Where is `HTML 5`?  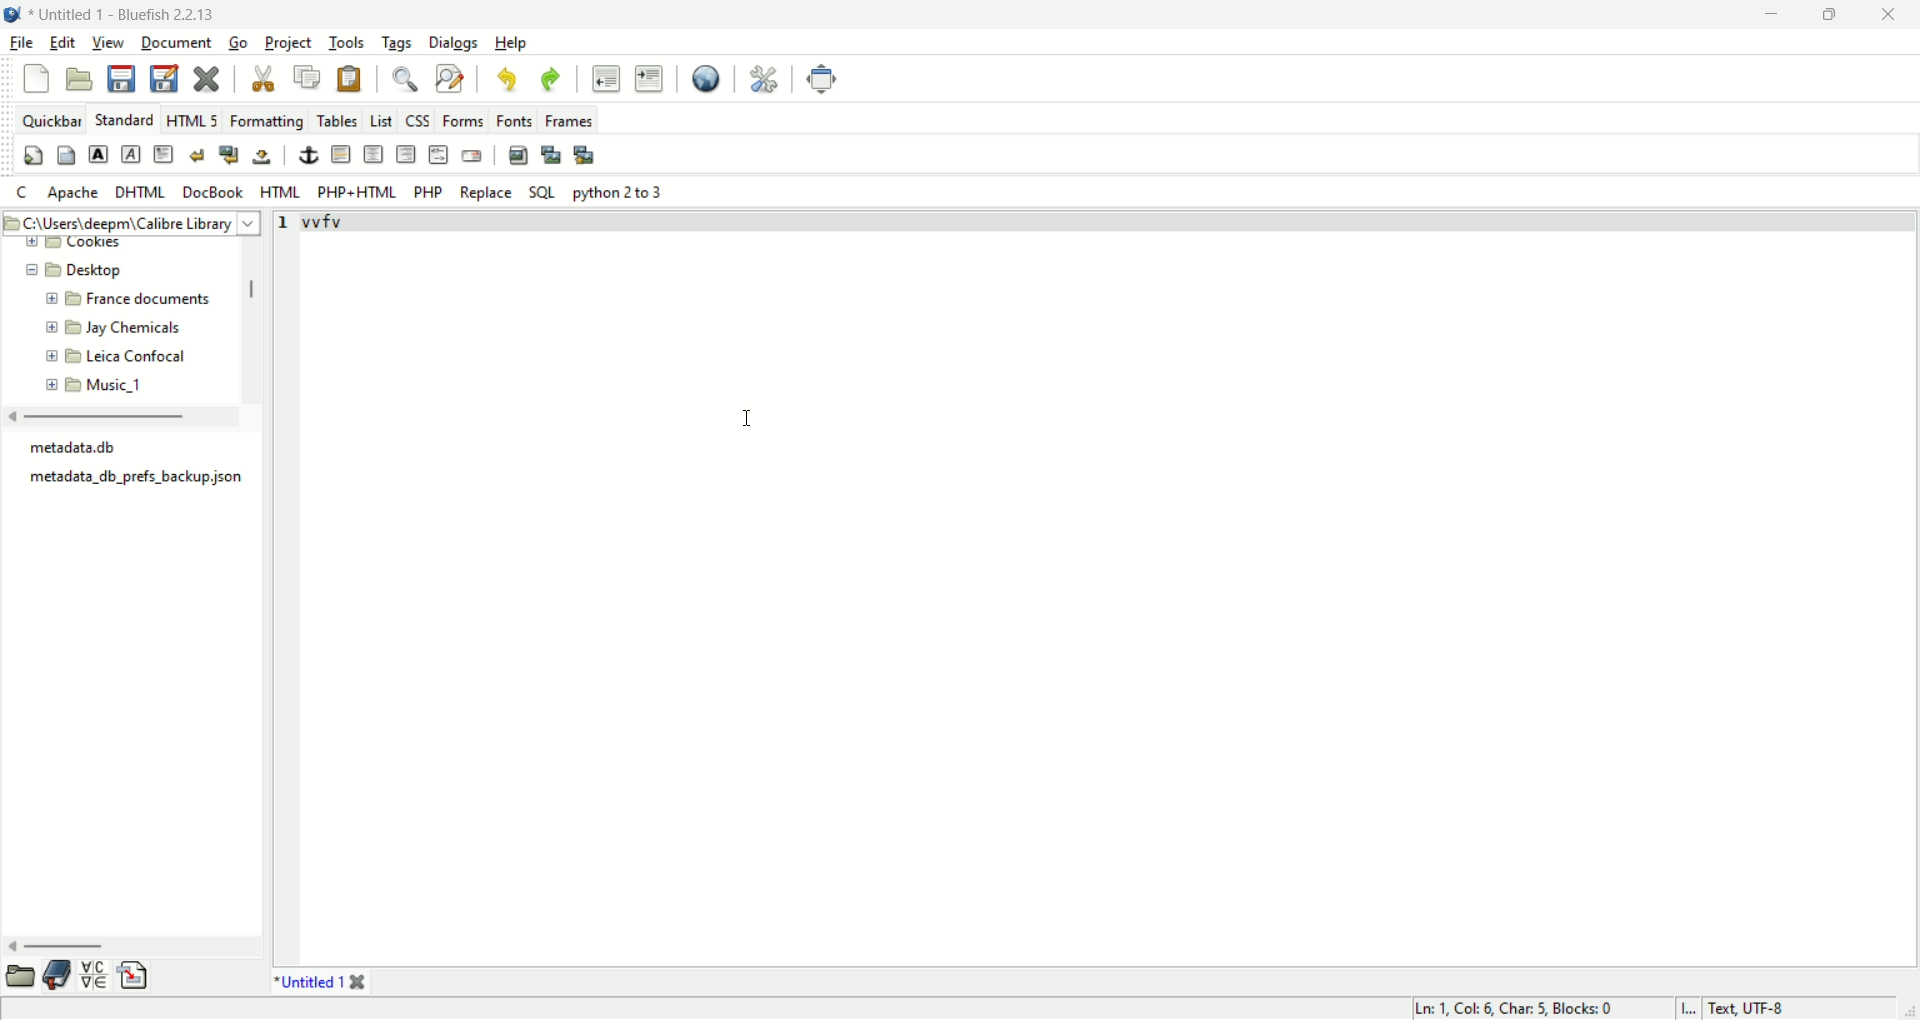
HTML 5 is located at coordinates (190, 118).